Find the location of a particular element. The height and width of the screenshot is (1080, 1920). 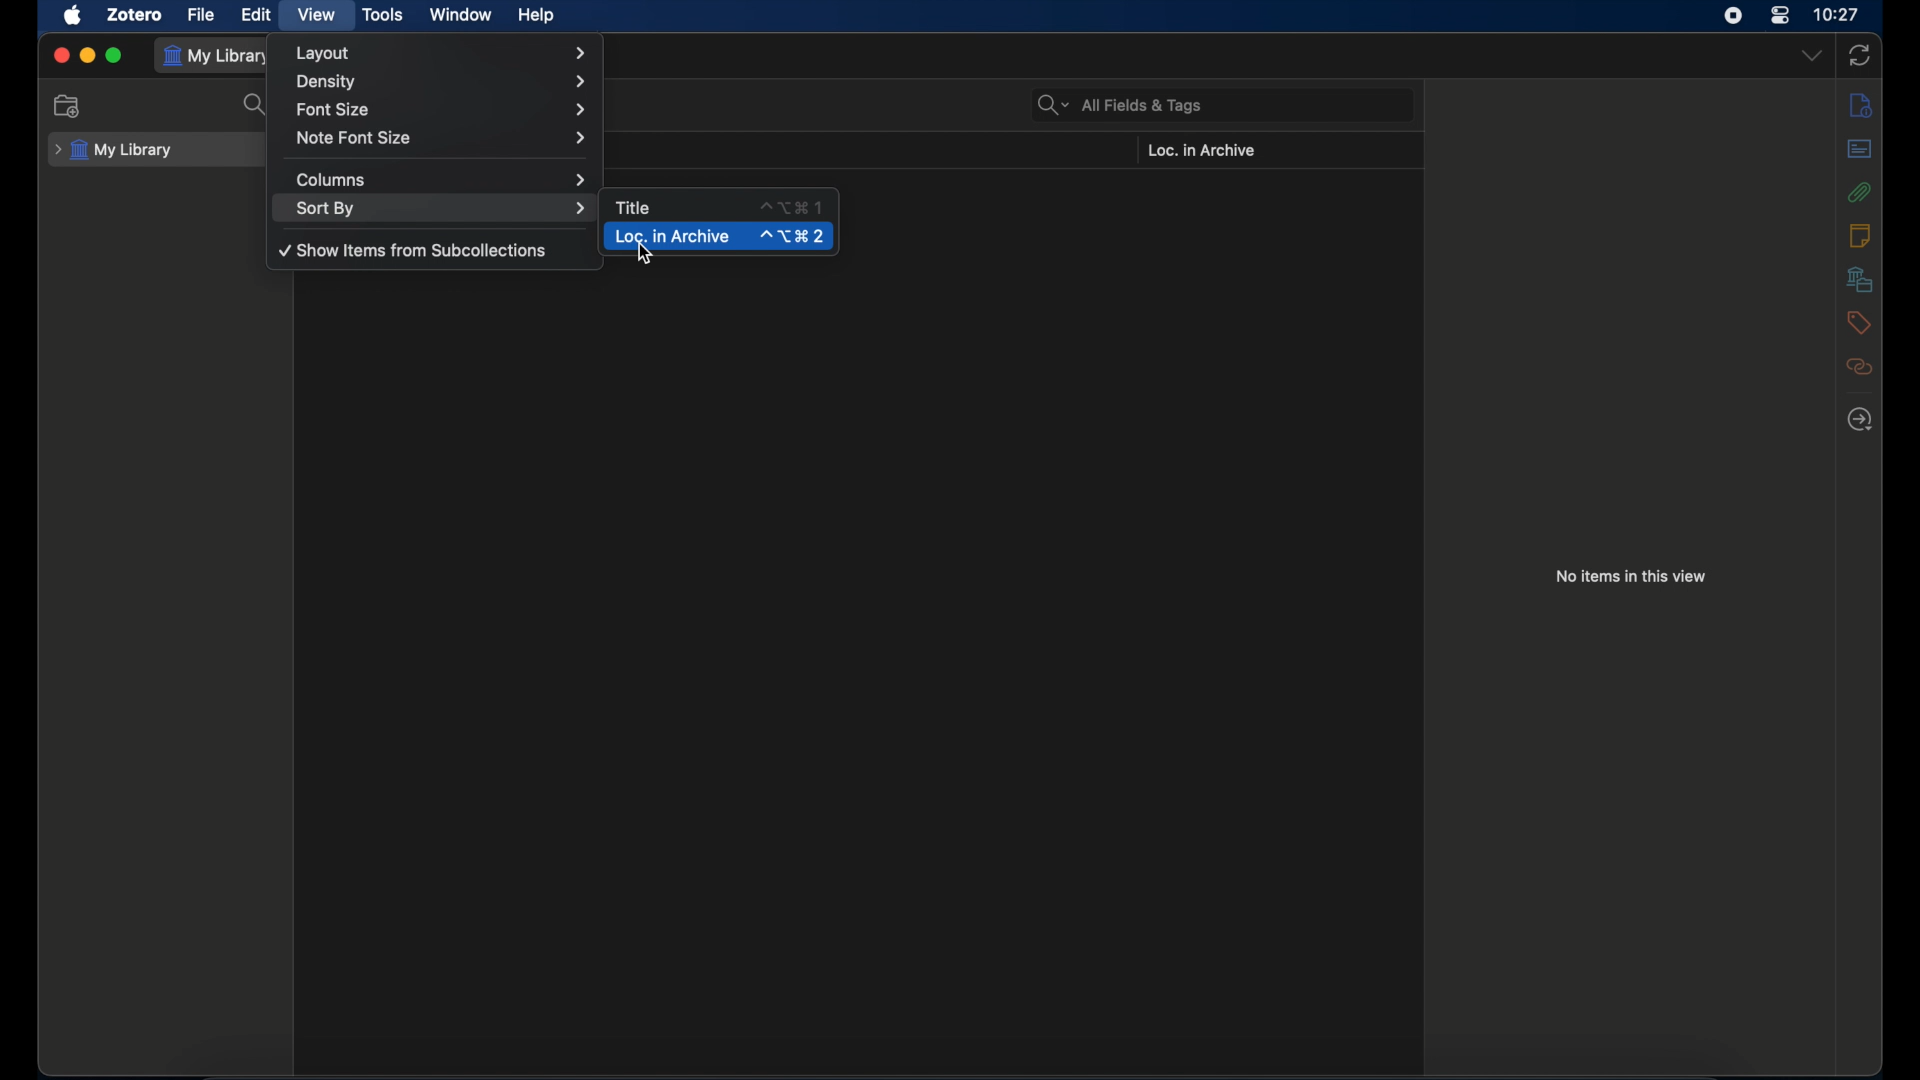

shortcut is located at coordinates (792, 207).